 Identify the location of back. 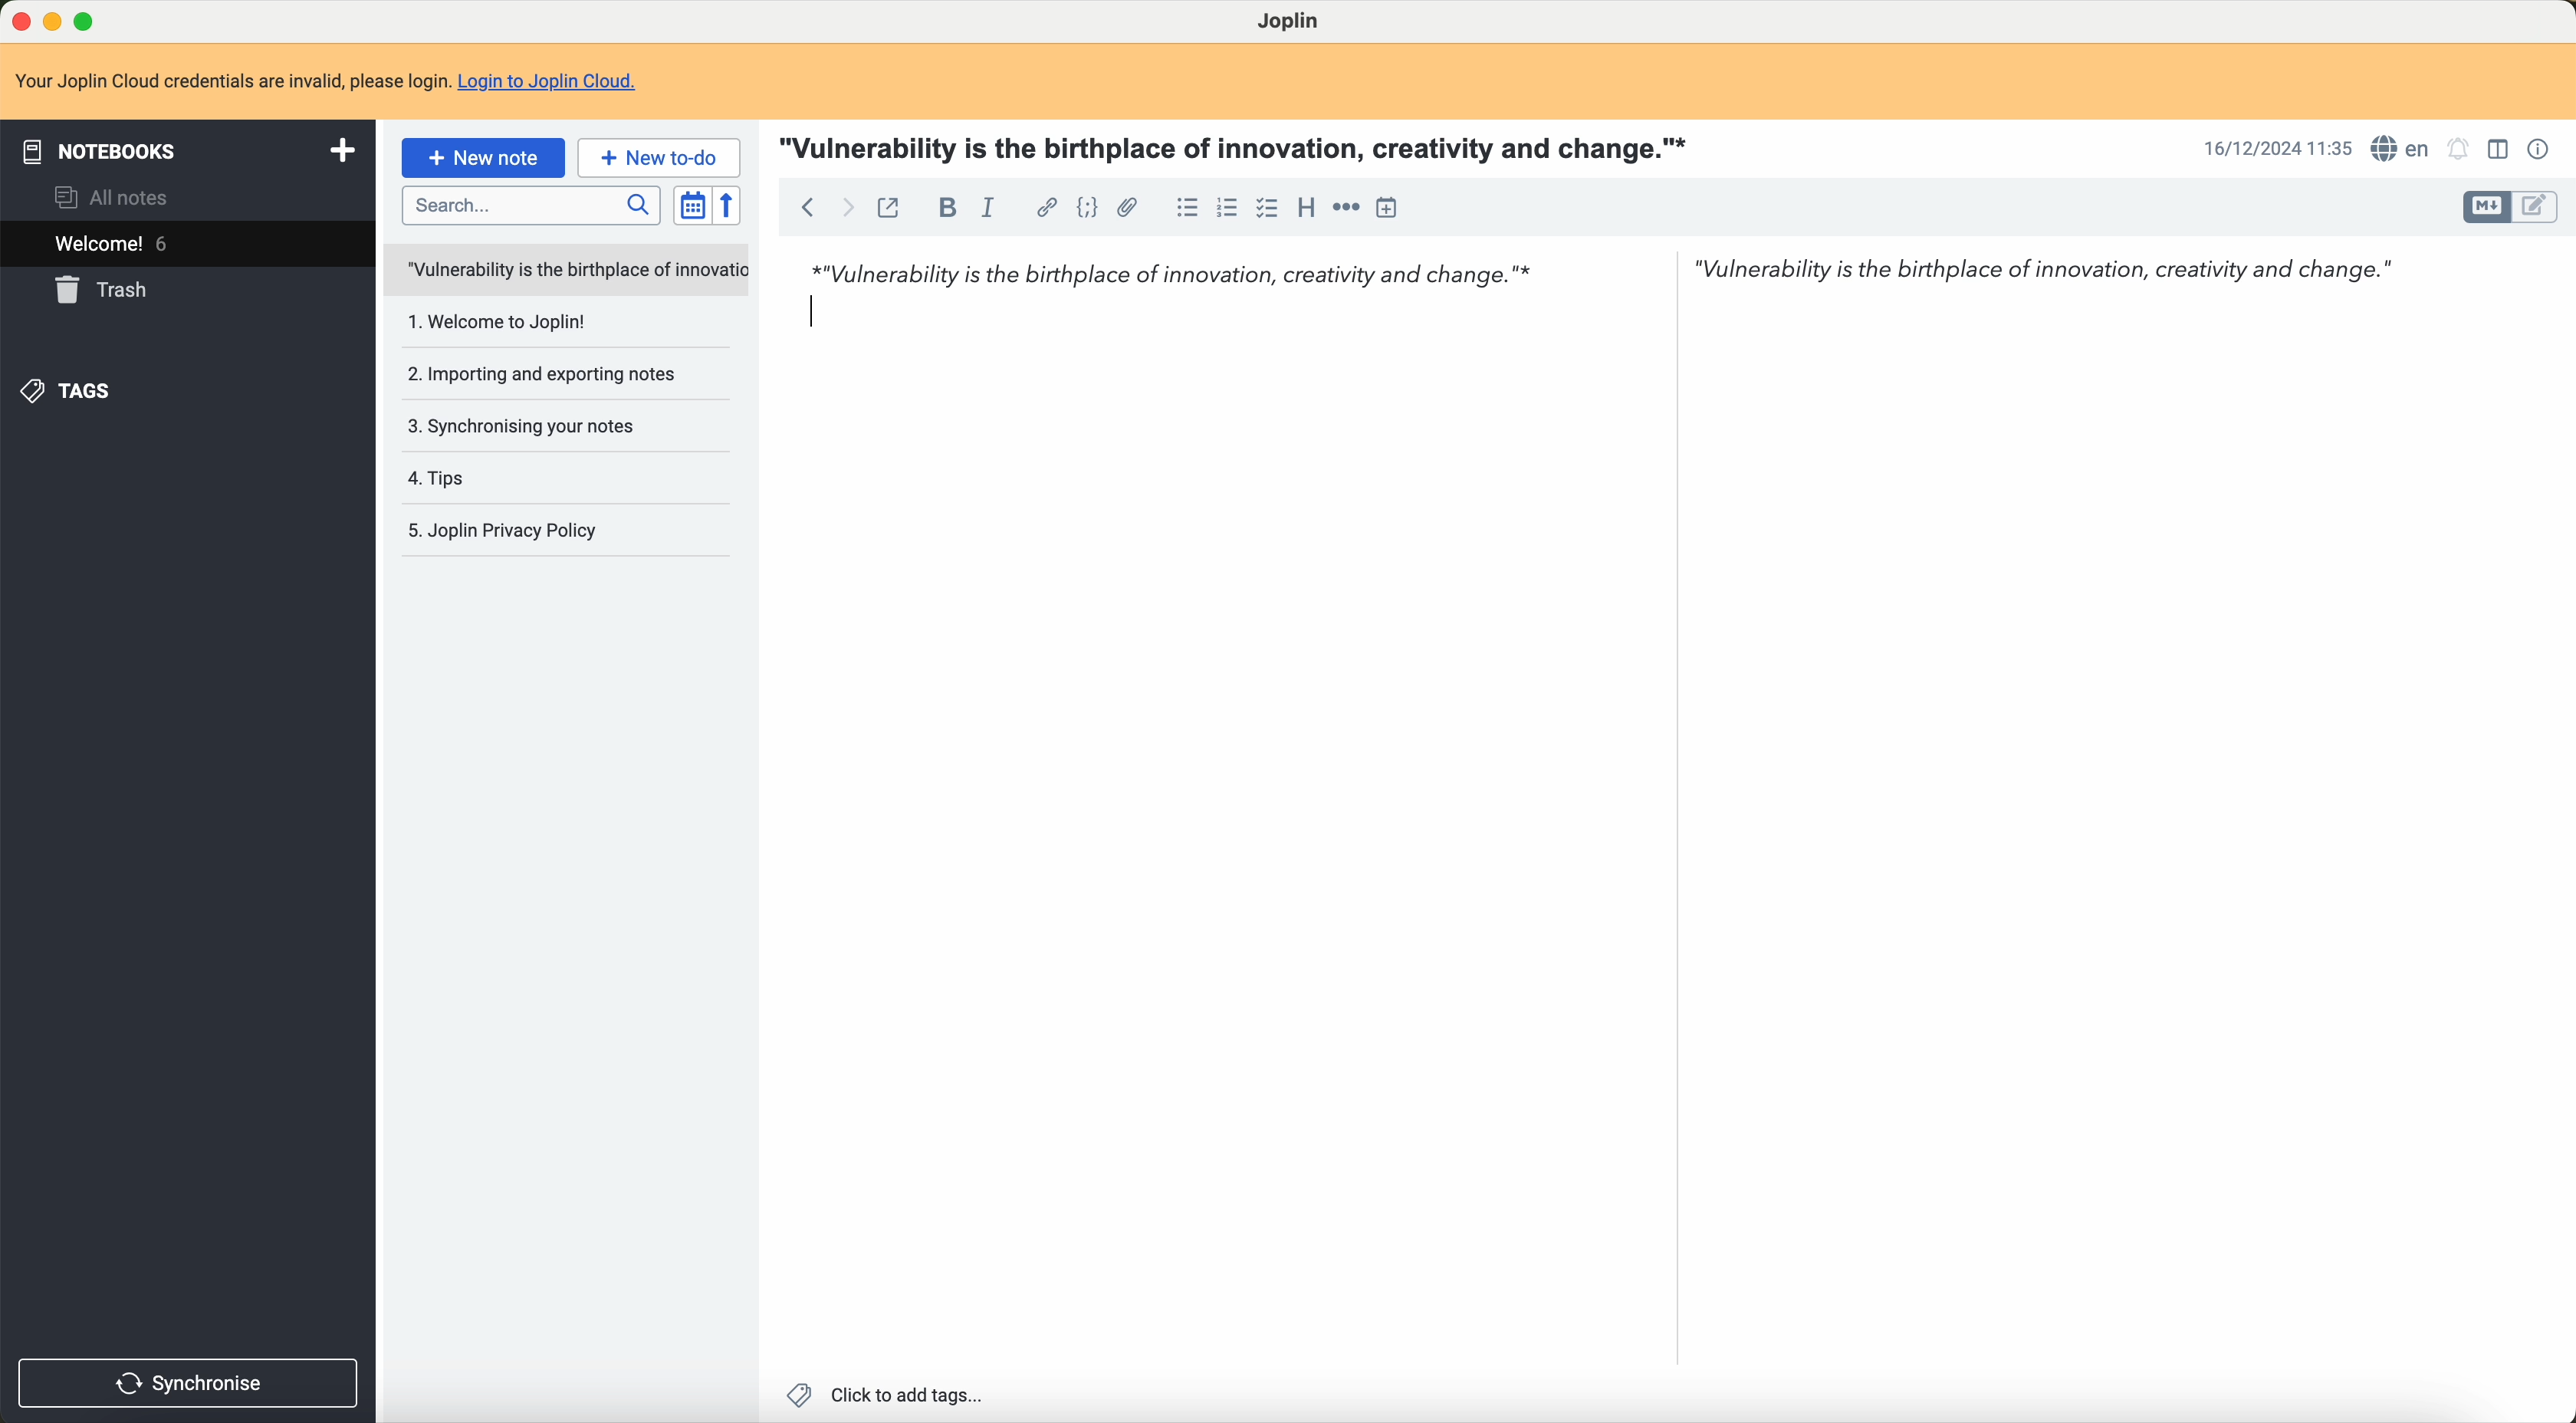
(808, 208).